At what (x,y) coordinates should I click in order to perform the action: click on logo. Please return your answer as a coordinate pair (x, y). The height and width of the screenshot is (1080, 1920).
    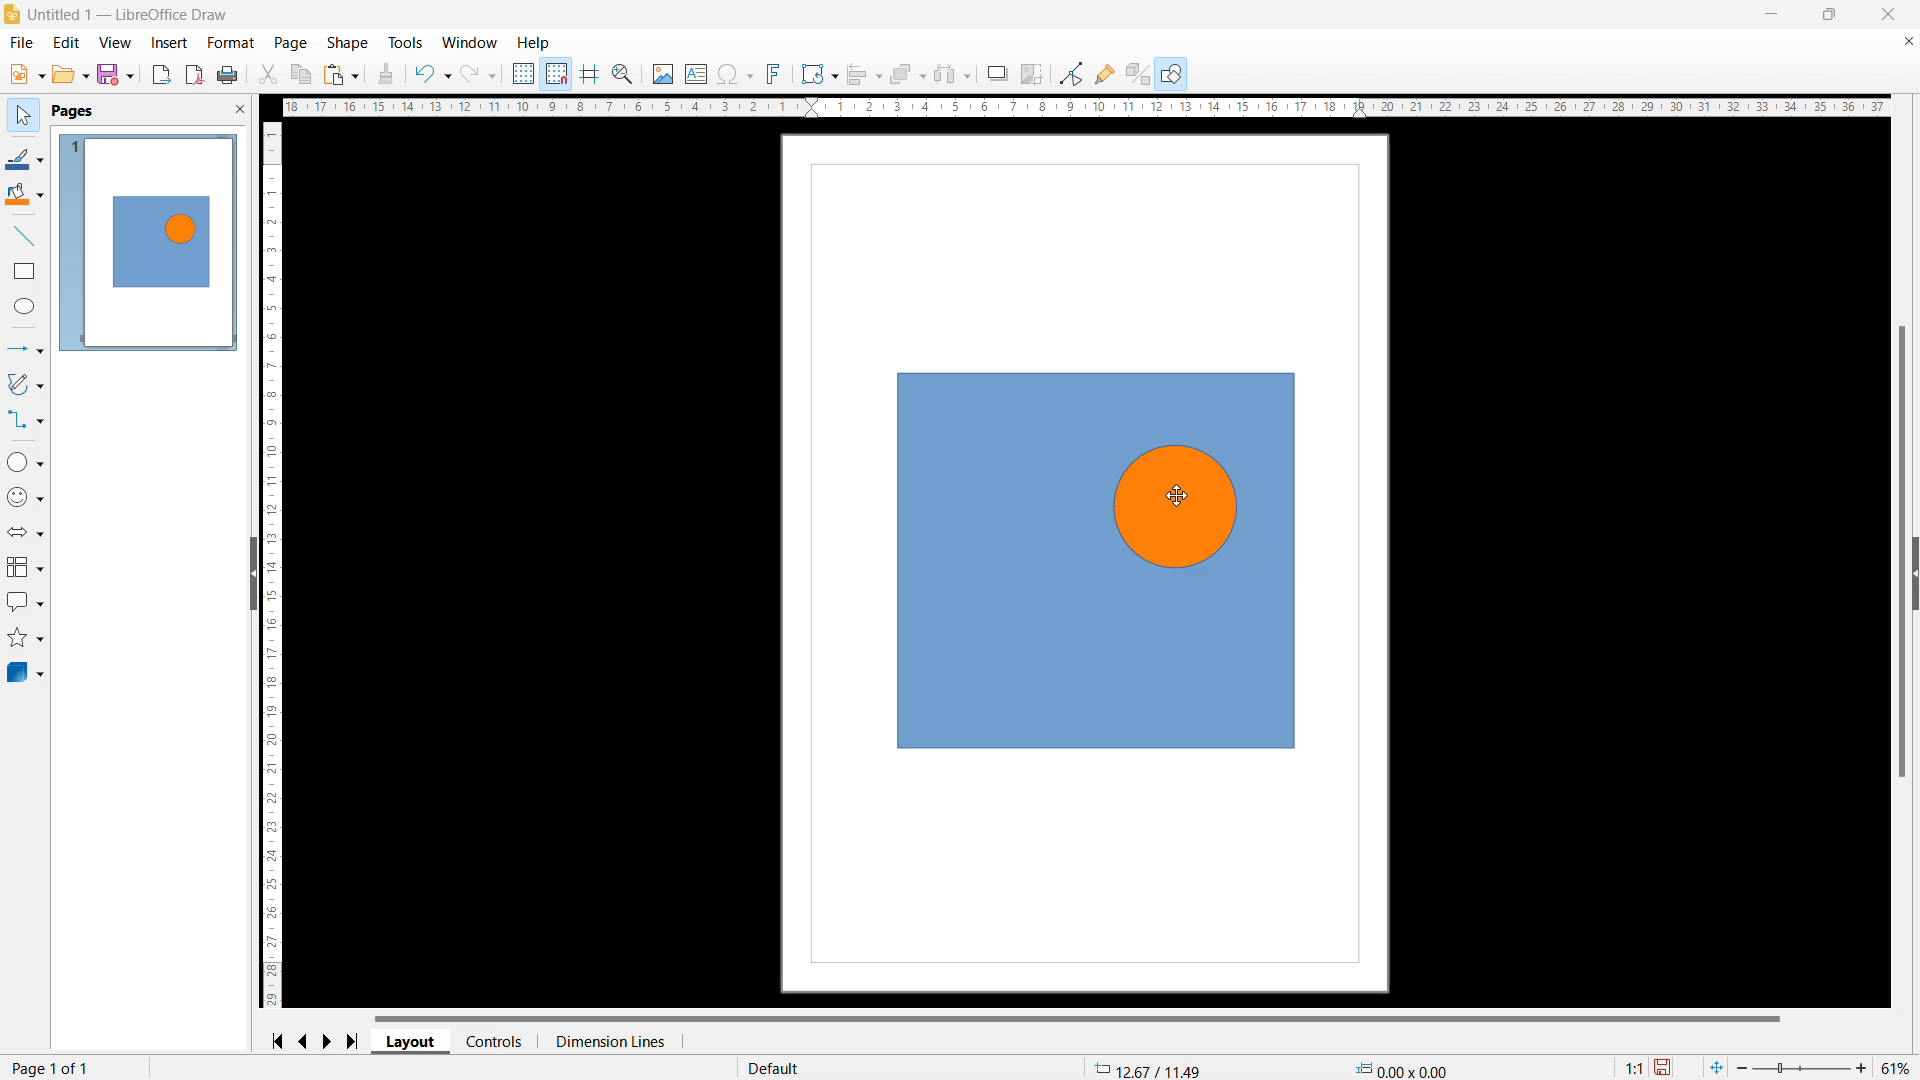
    Looking at the image, I should click on (14, 14).